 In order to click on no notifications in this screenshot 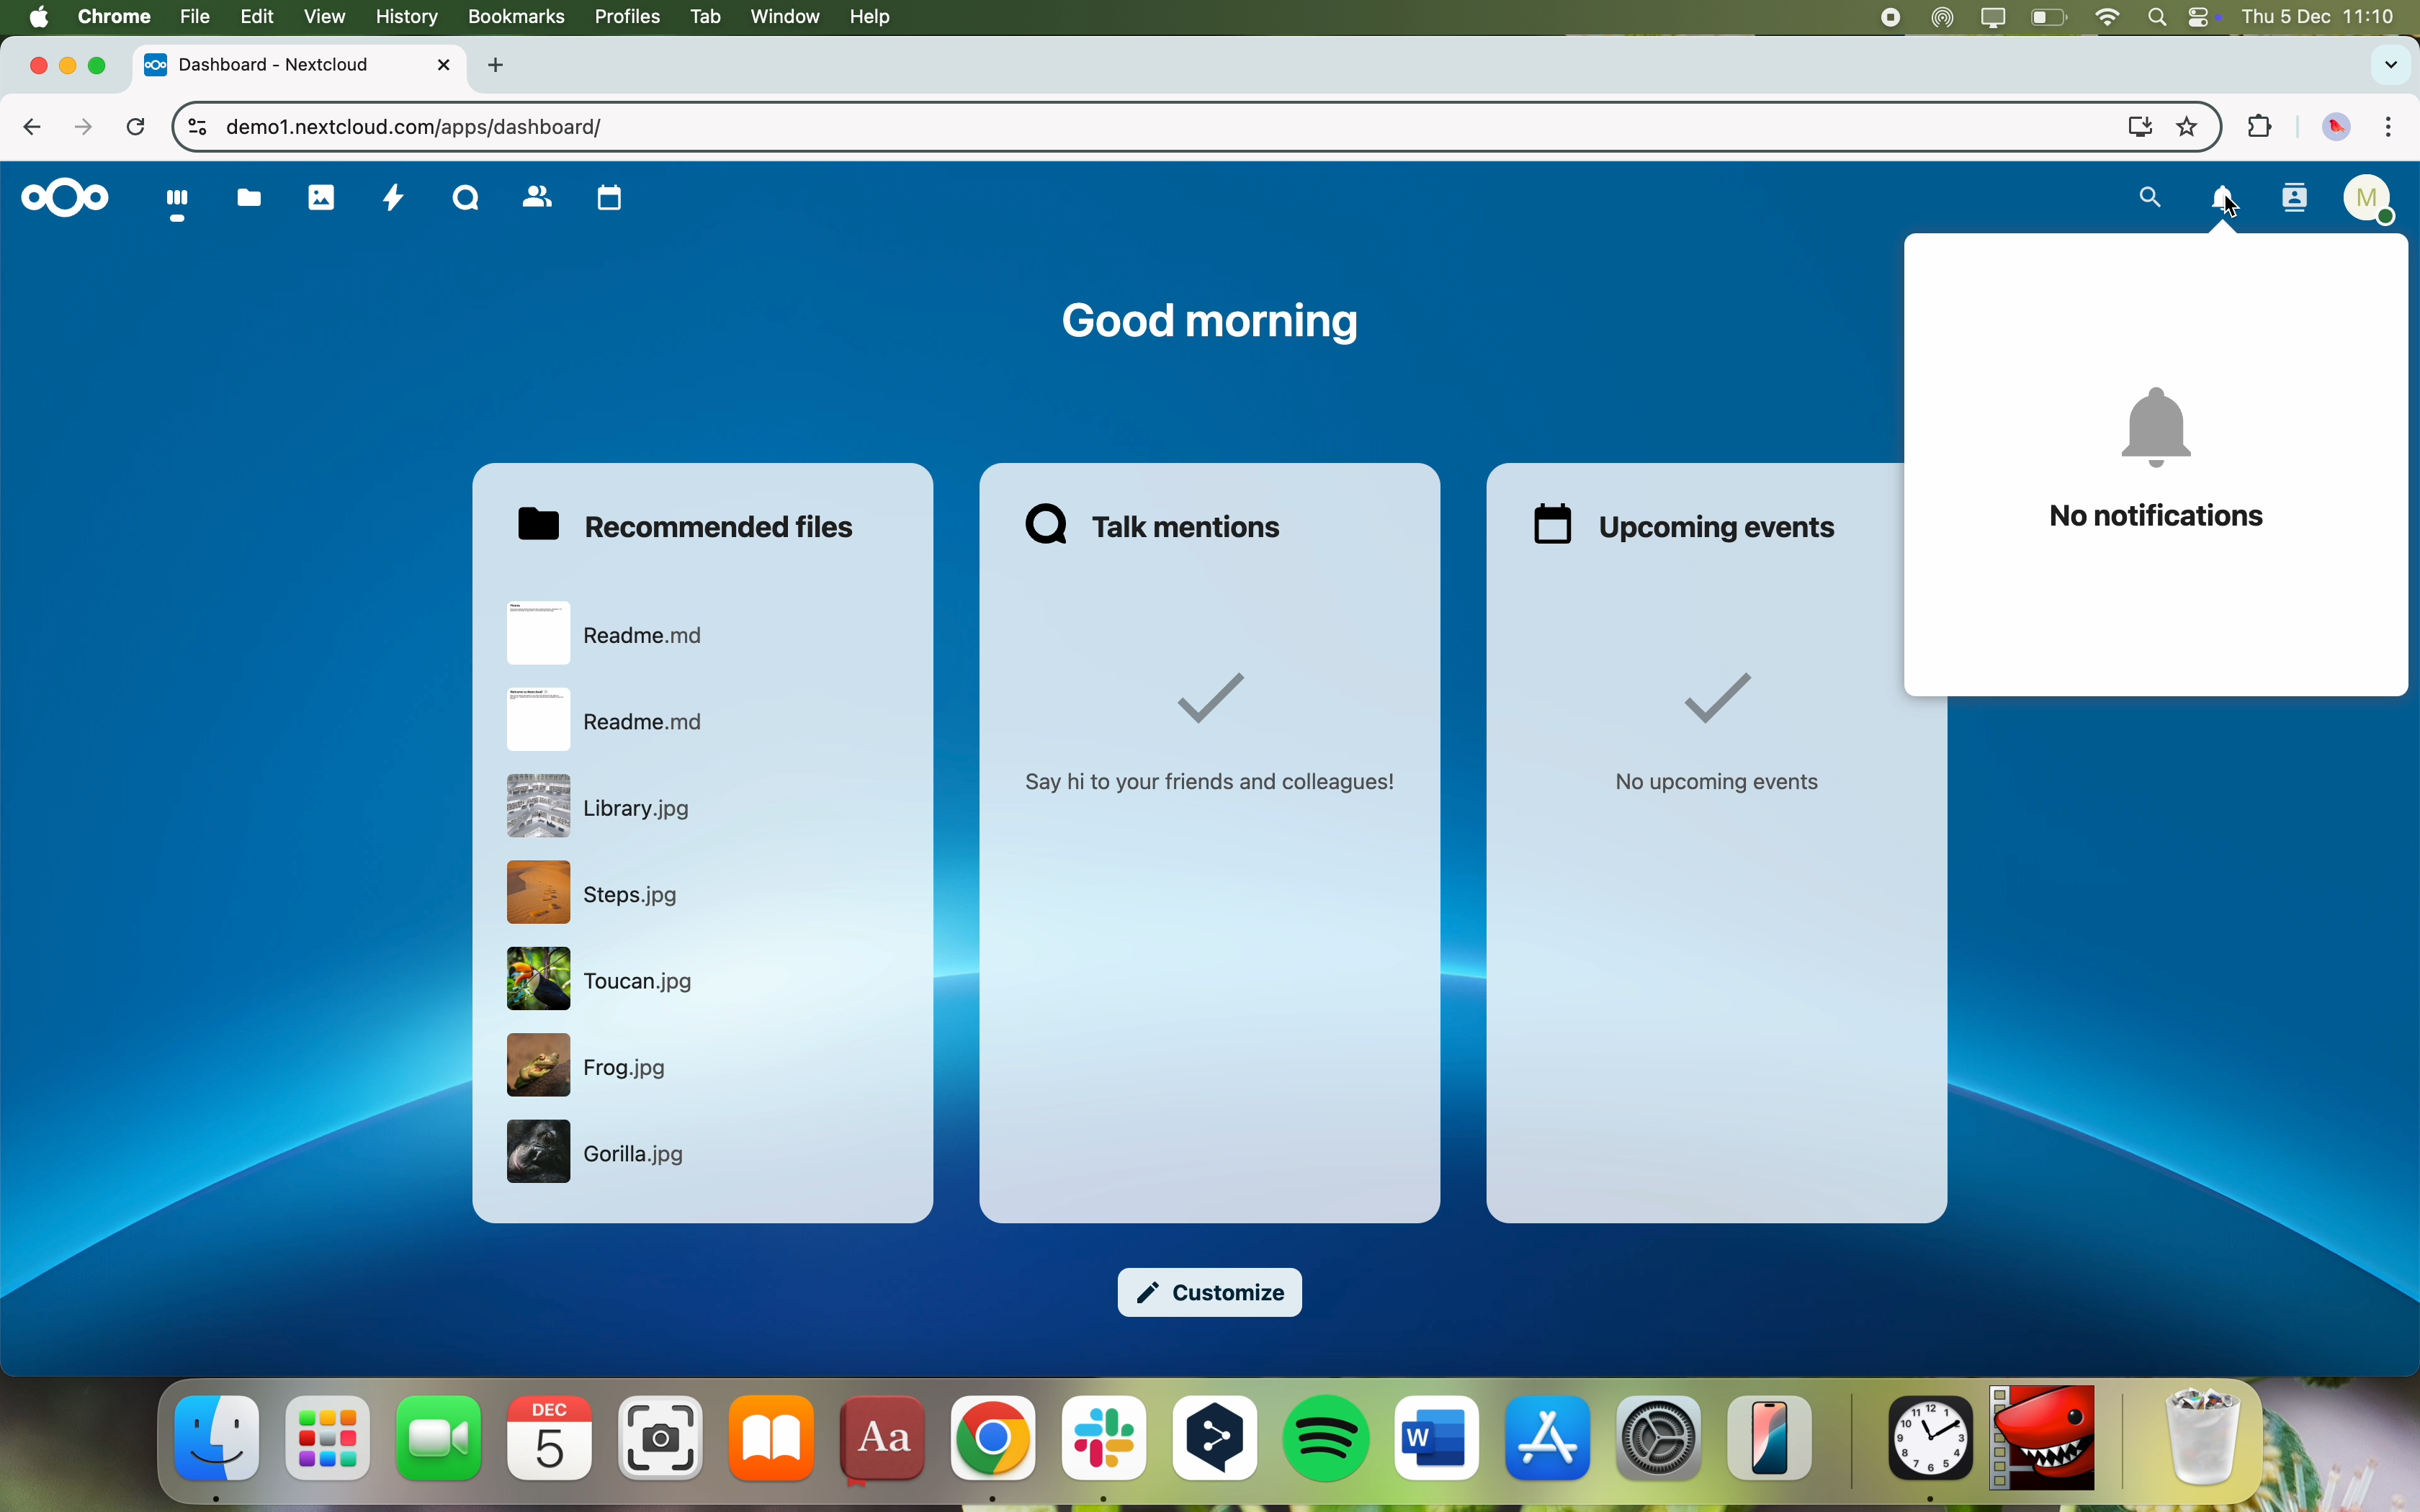, I will do `click(2158, 461)`.